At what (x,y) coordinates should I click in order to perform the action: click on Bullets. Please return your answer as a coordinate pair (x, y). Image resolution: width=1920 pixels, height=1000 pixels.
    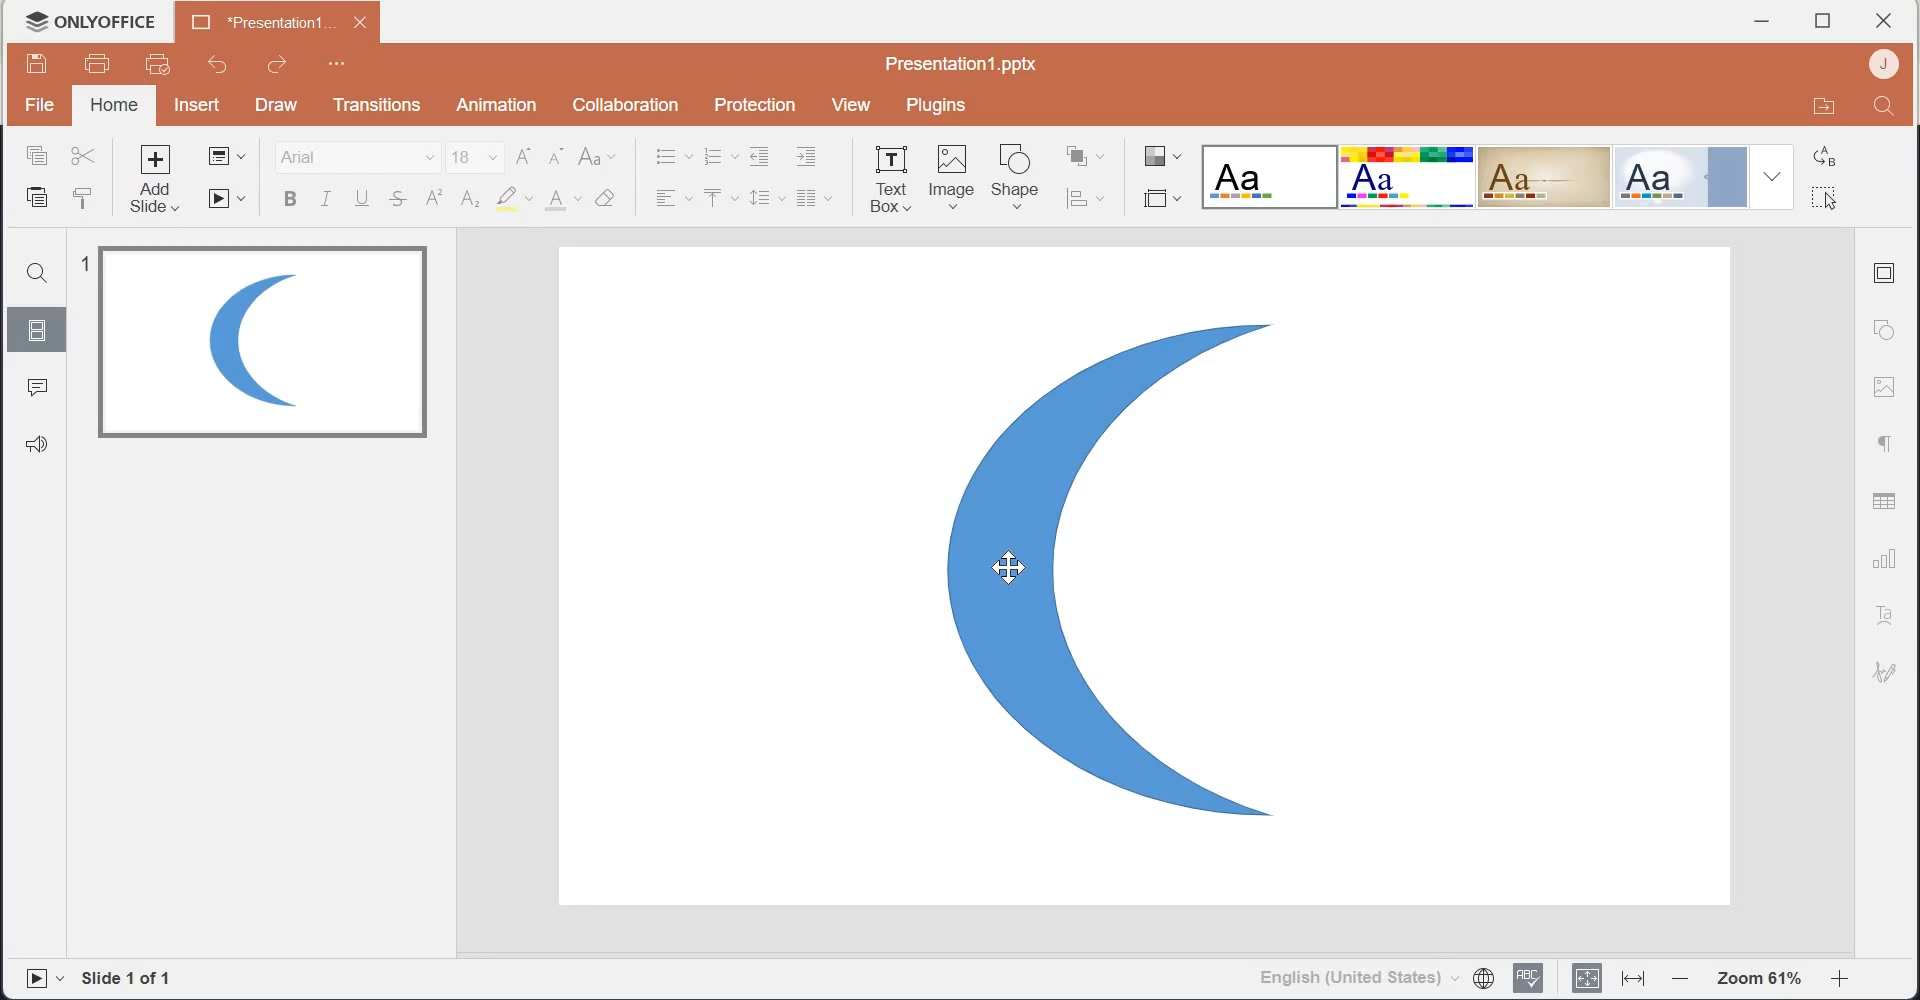
    Looking at the image, I should click on (673, 154).